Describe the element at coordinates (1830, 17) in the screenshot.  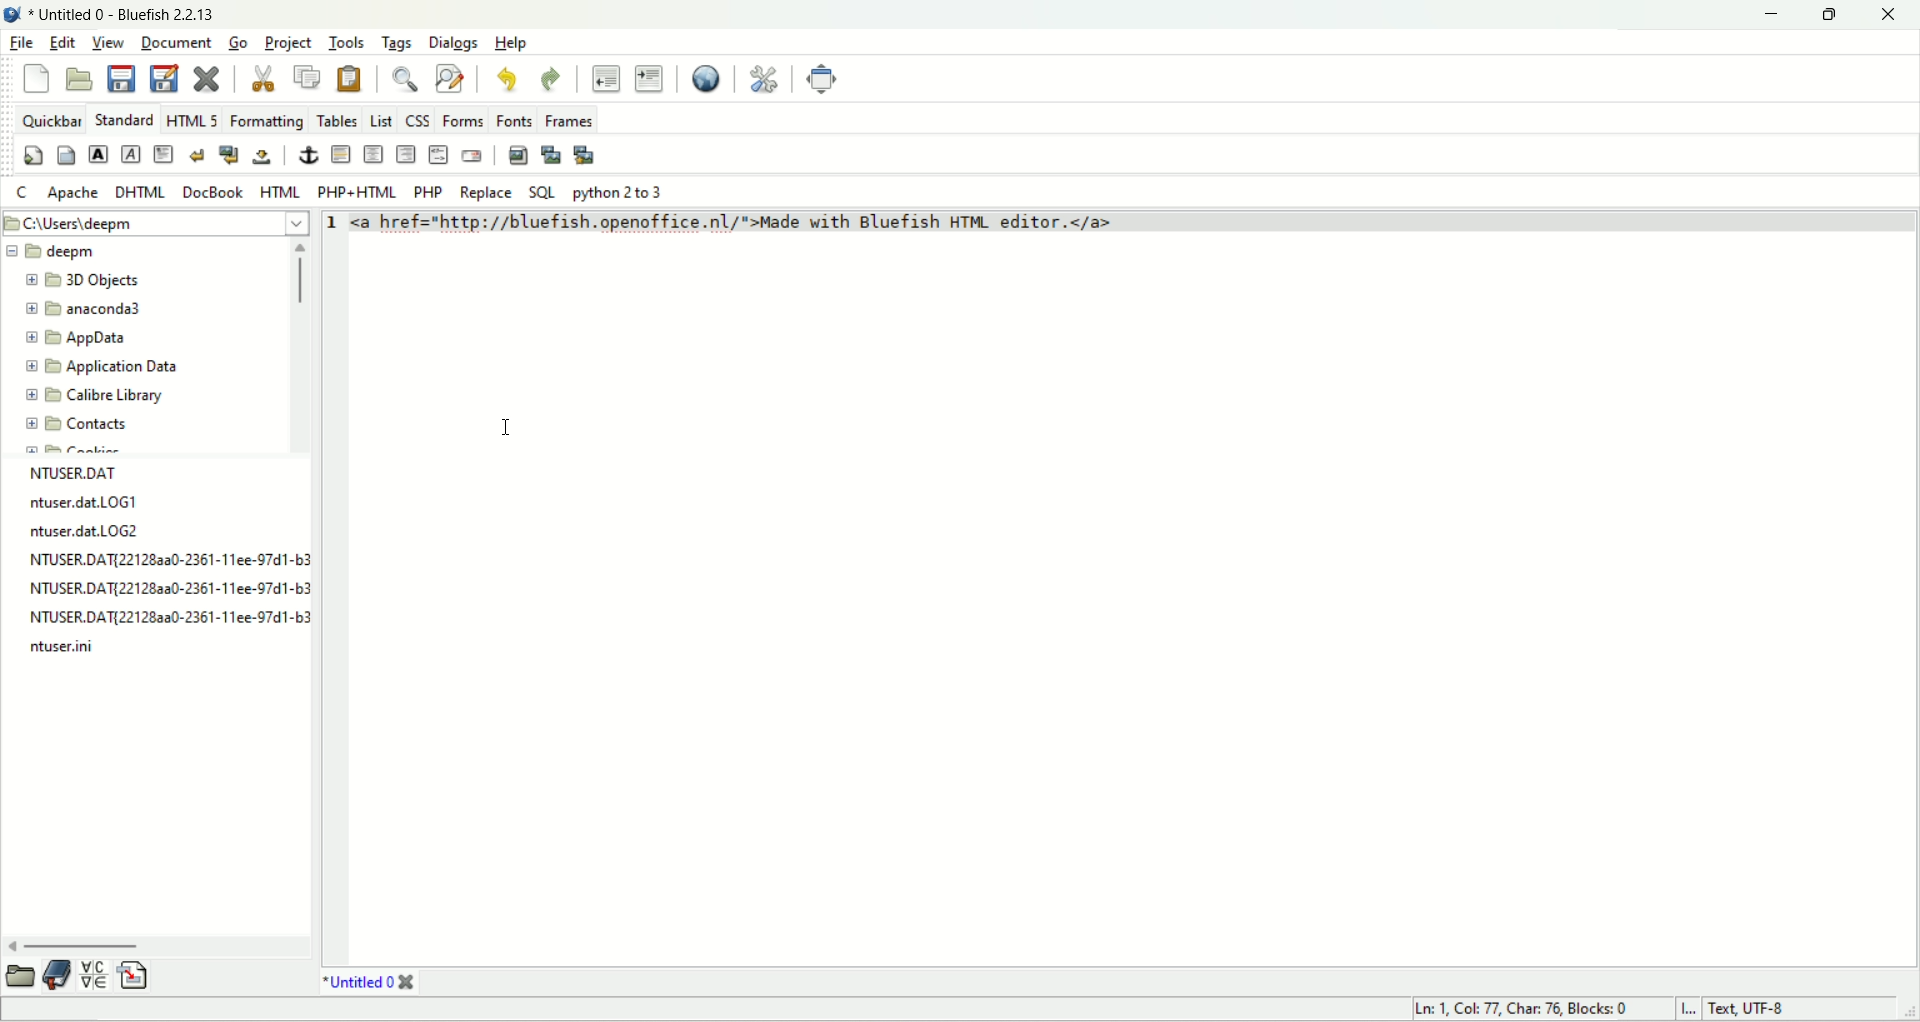
I see `maximize` at that location.